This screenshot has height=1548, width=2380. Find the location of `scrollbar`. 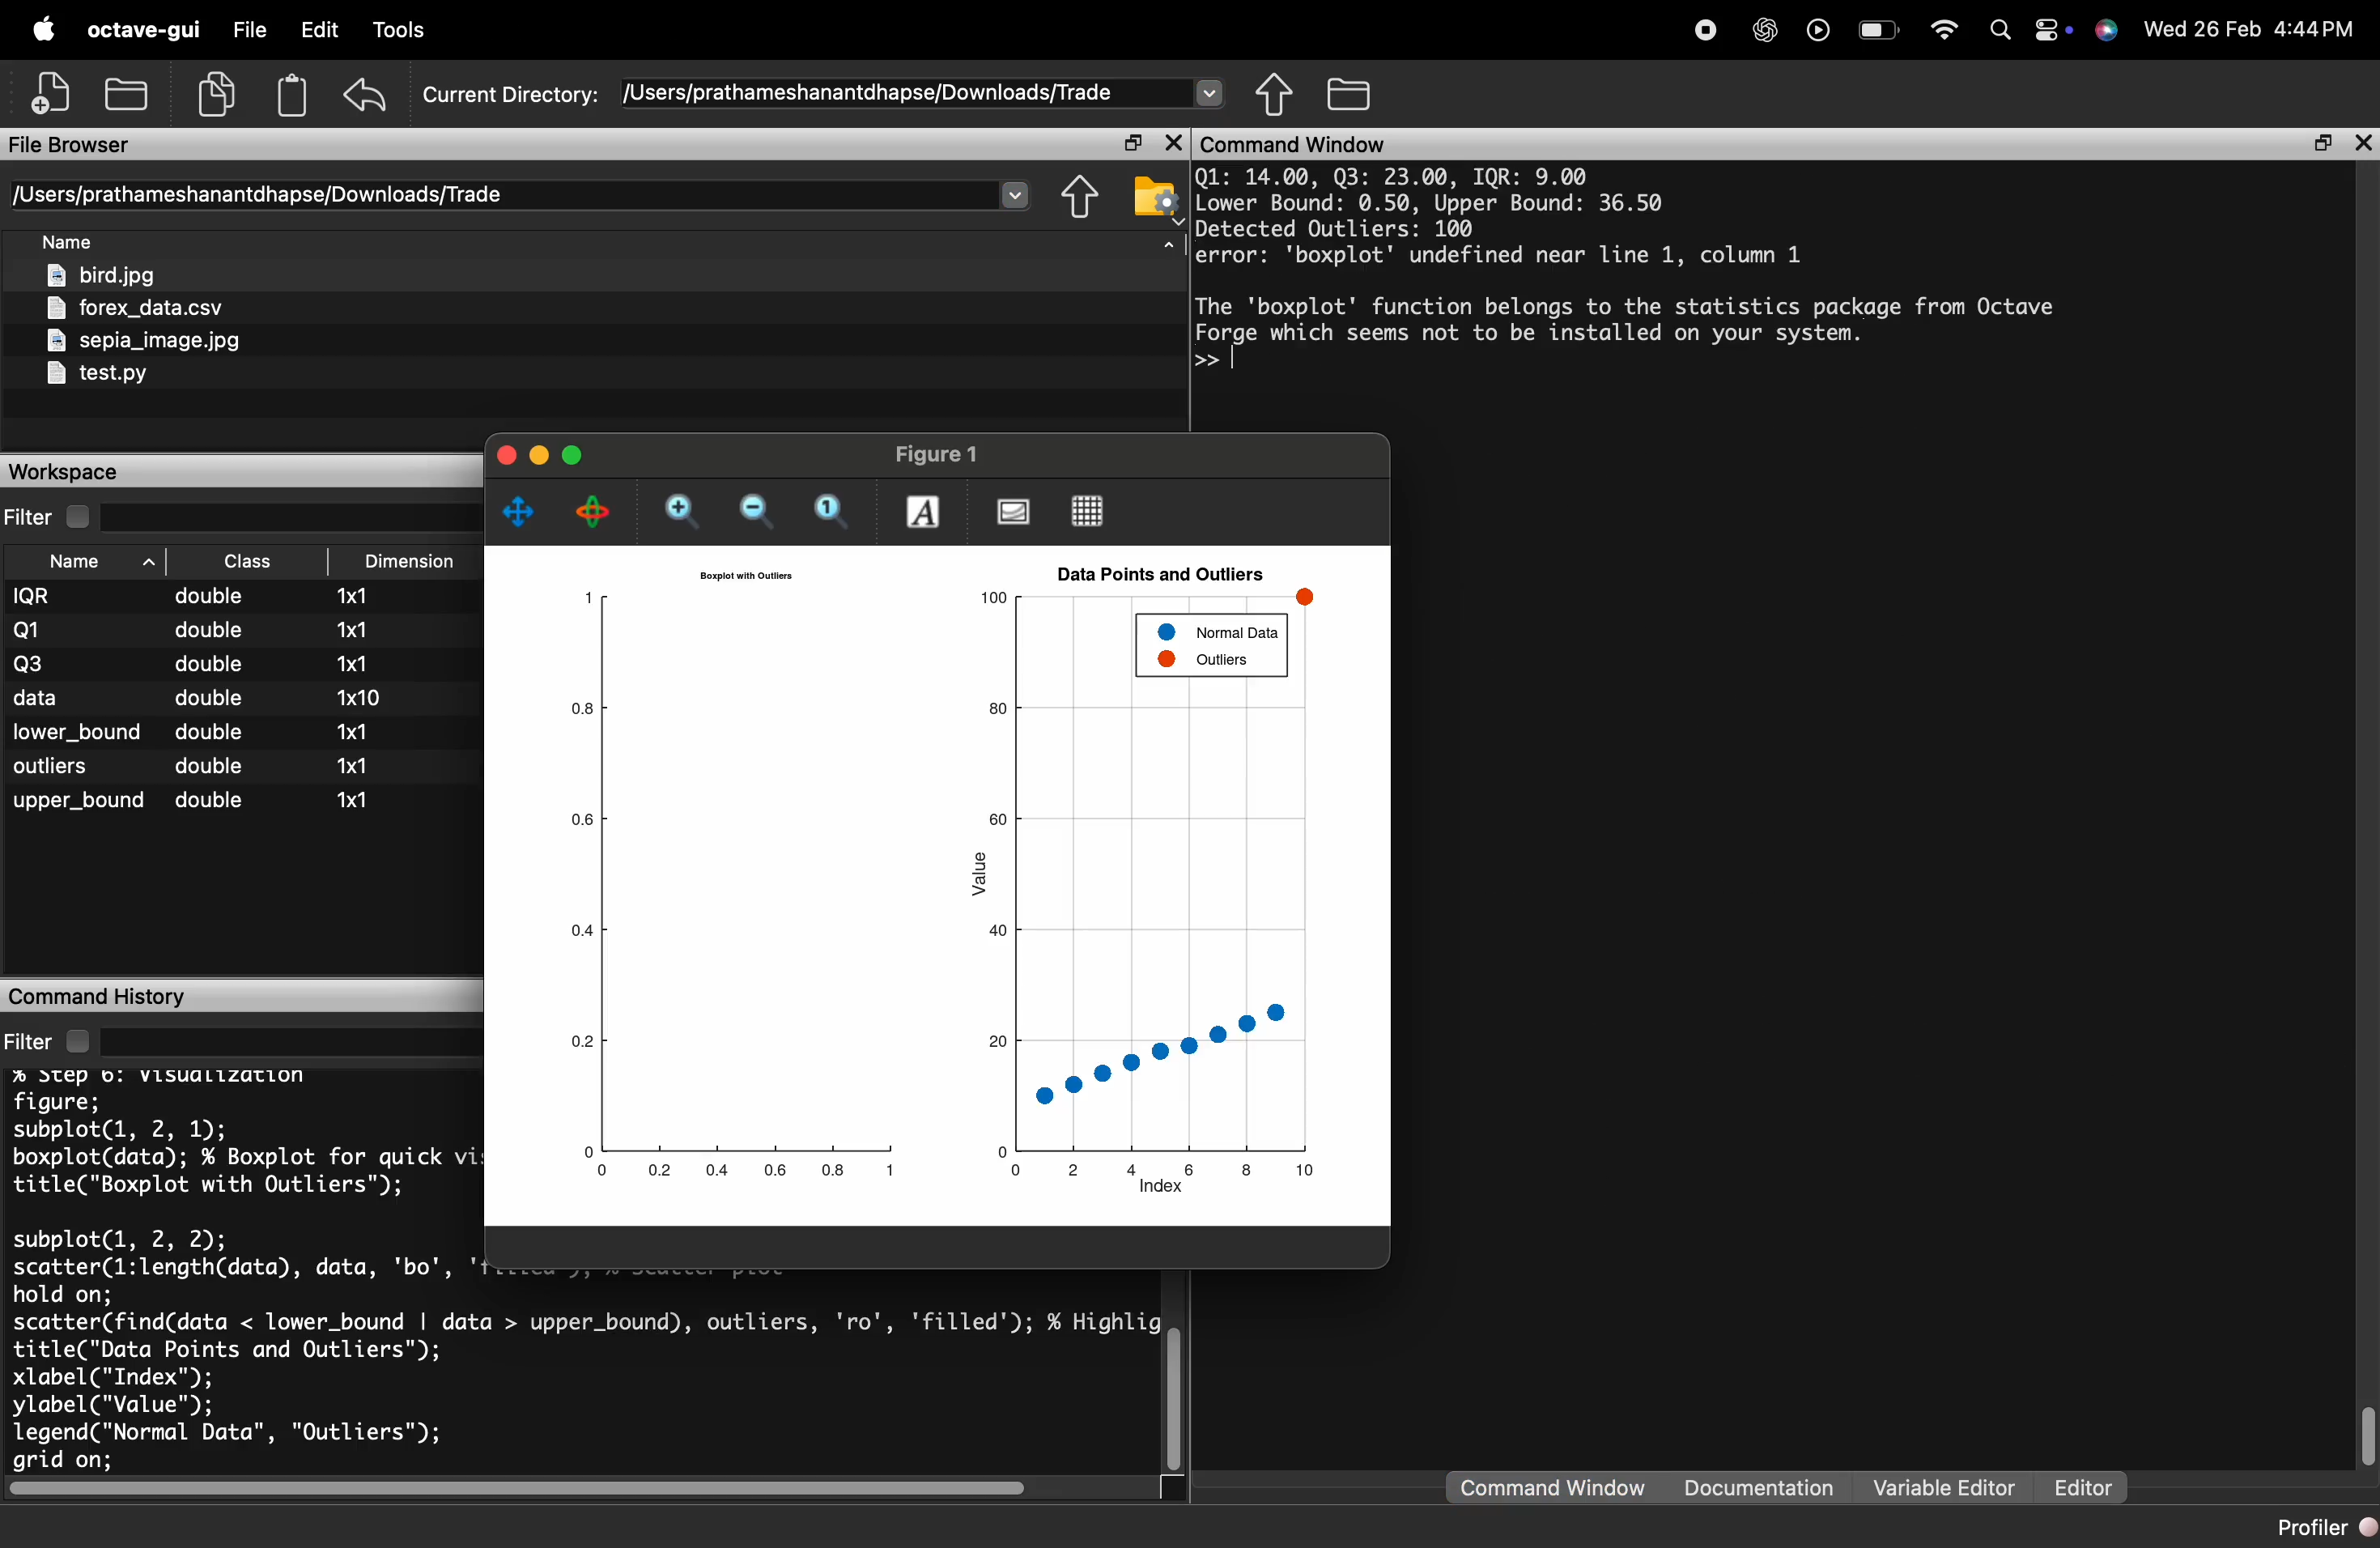

scrollbar is located at coordinates (524, 1488).